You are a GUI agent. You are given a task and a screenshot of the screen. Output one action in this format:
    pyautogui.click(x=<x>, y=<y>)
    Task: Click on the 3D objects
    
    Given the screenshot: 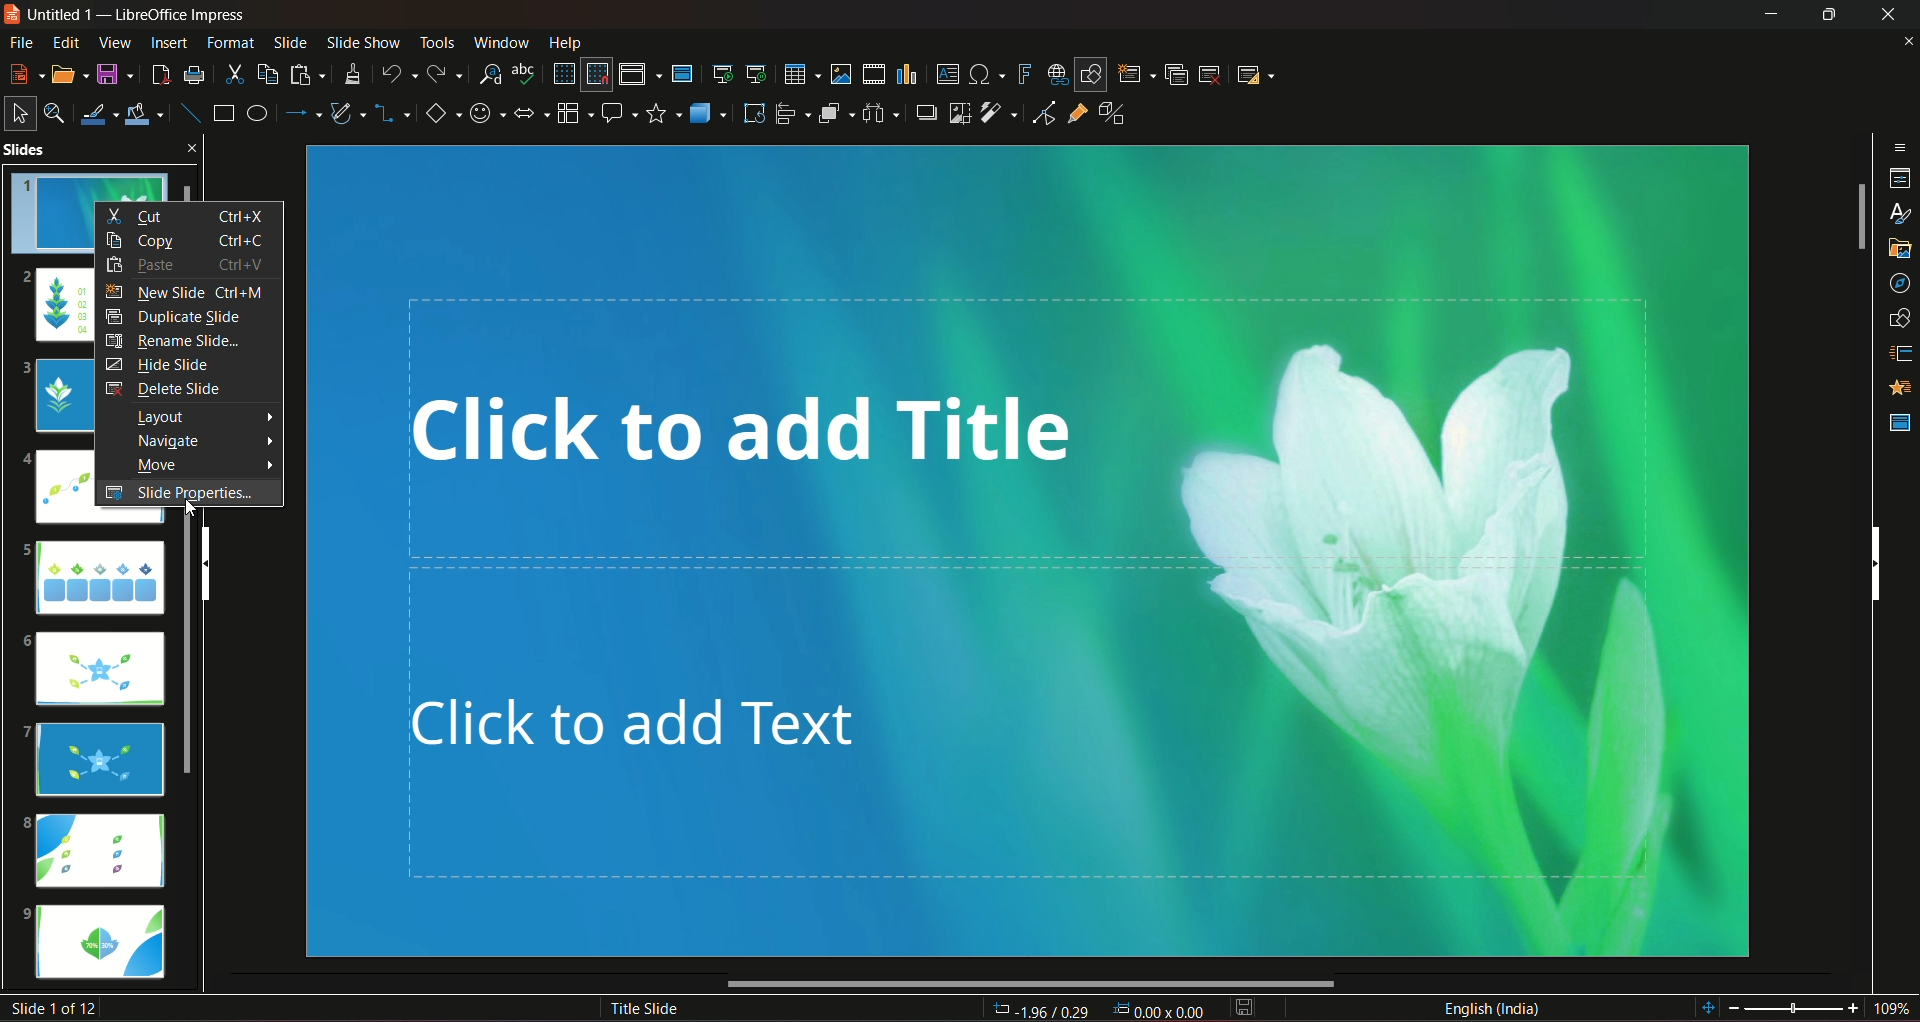 What is the action you would take?
    pyautogui.click(x=707, y=112)
    